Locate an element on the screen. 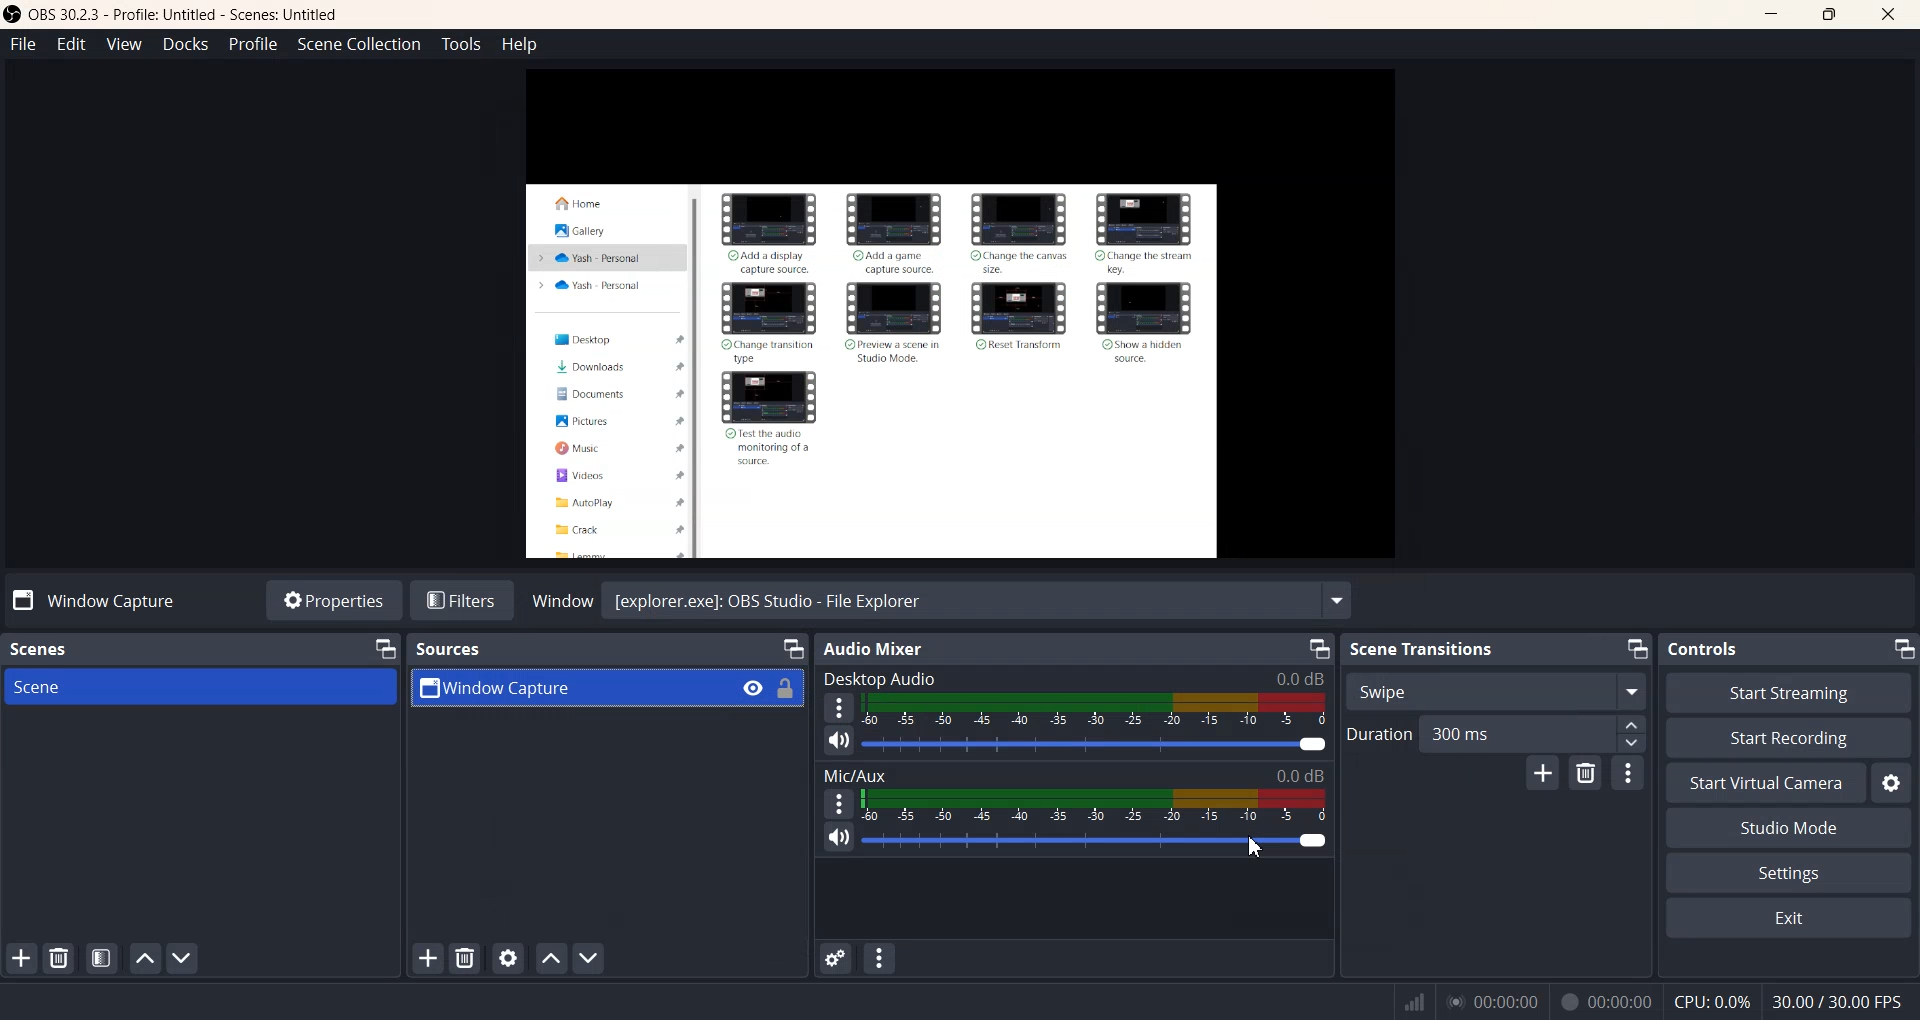 The width and height of the screenshot is (1920, 1020). Window Capture is located at coordinates (566, 688).